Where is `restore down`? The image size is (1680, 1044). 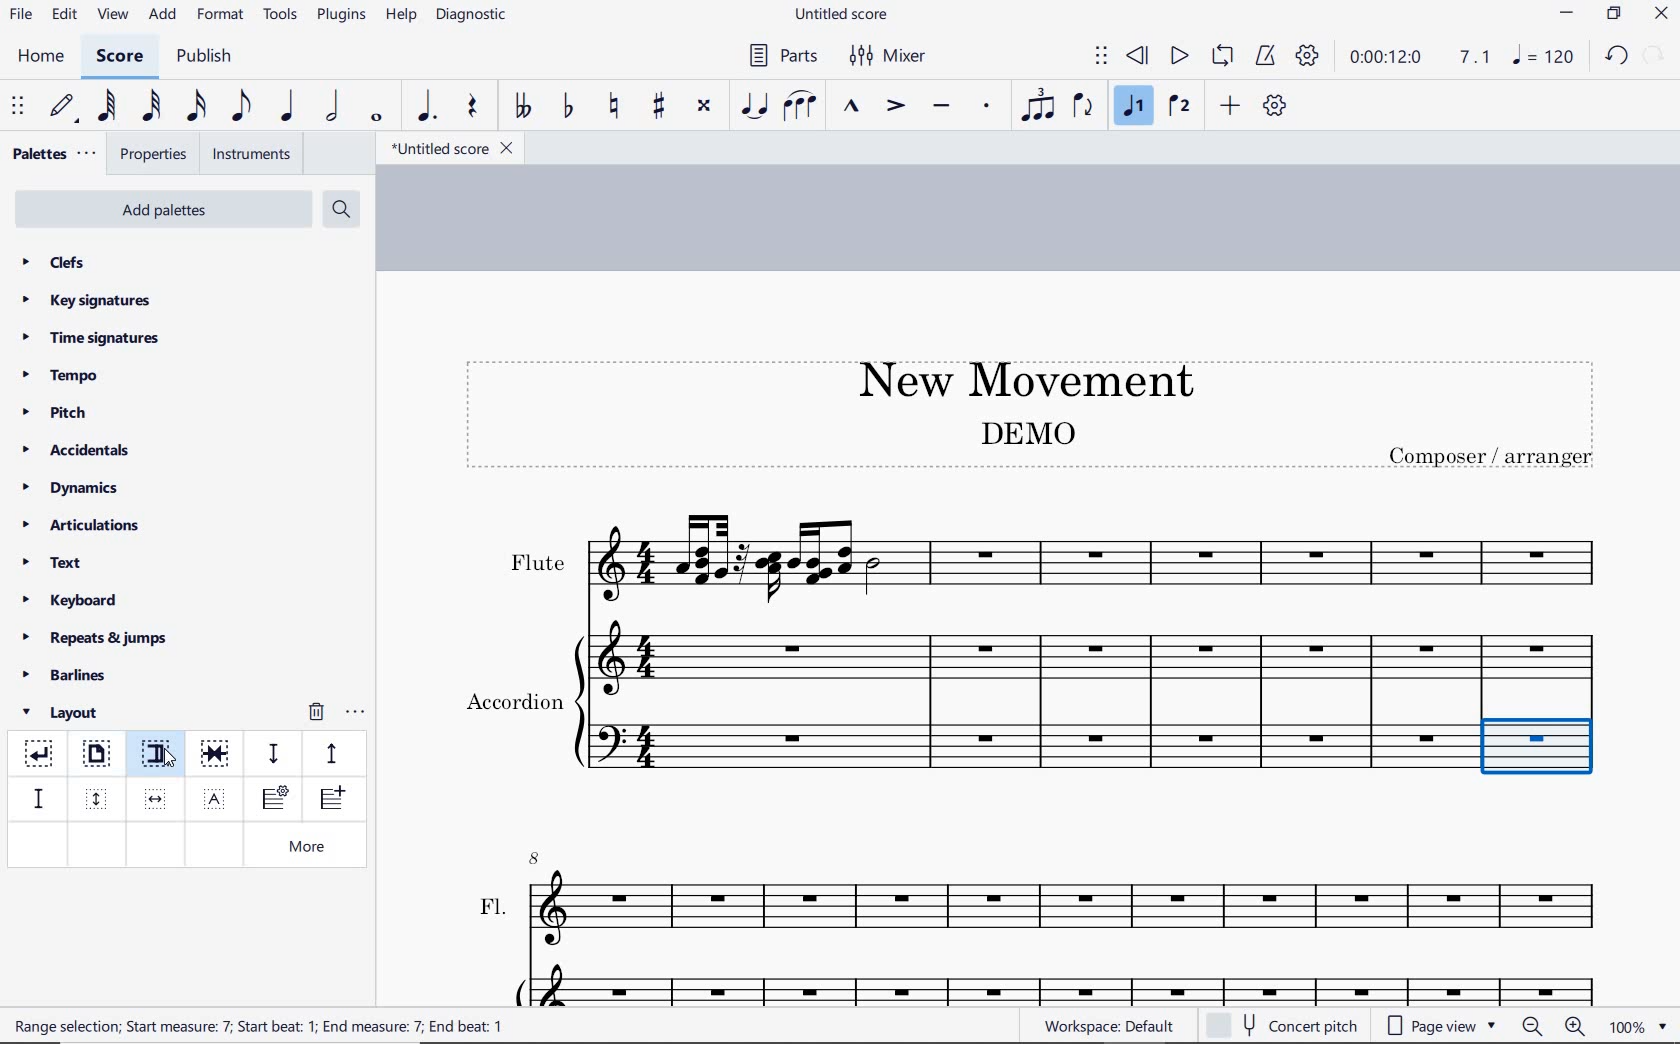
restore down is located at coordinates (1615, 15).